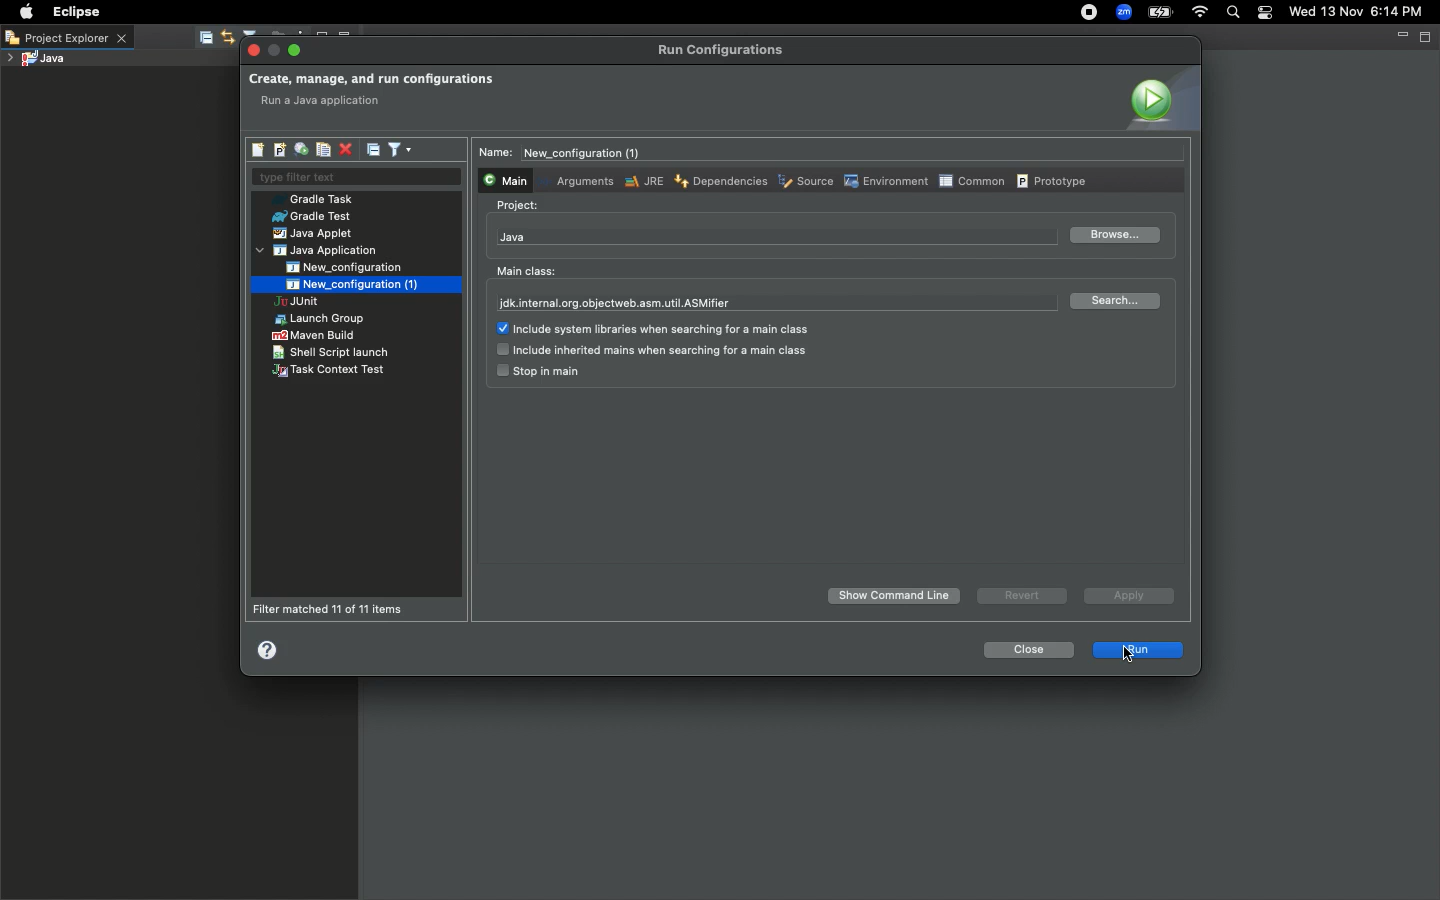 The image size is (1440, 900). What do you see at coordinates (322, 319) in the screenshot?
I see `Launch group` at bounding box center [322, 319].